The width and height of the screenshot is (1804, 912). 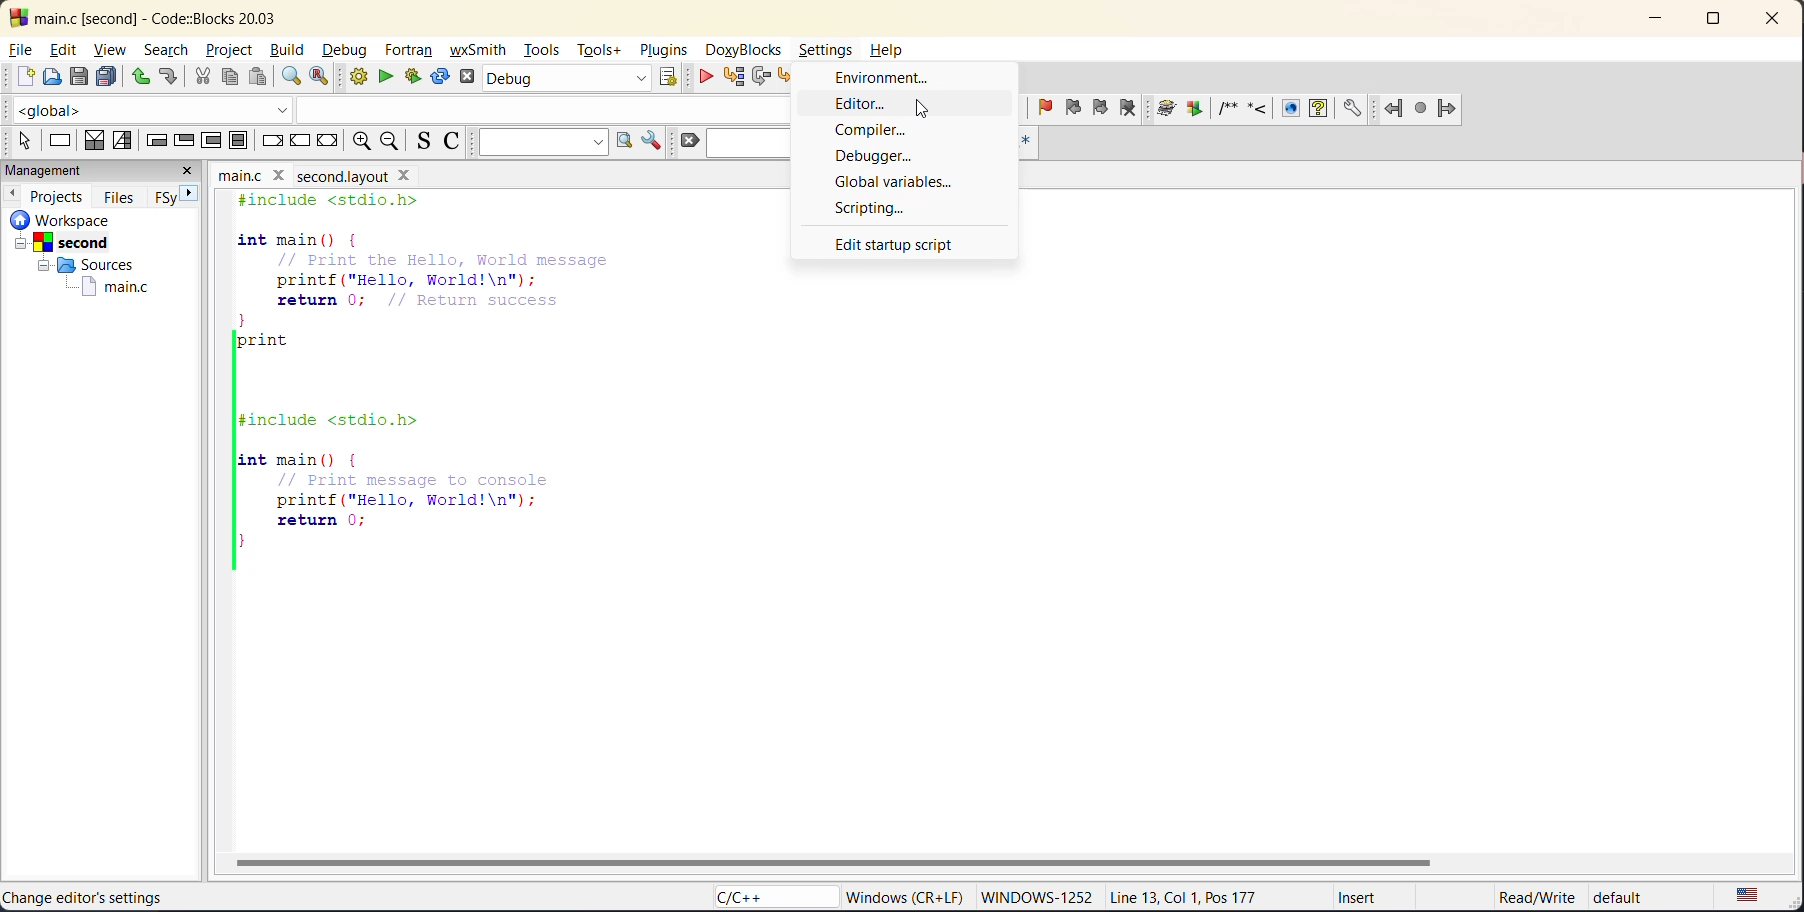 What do you see at coordinates (931, 106) in the screenshot?
I see `cursor` at bounding box center [931, 106].